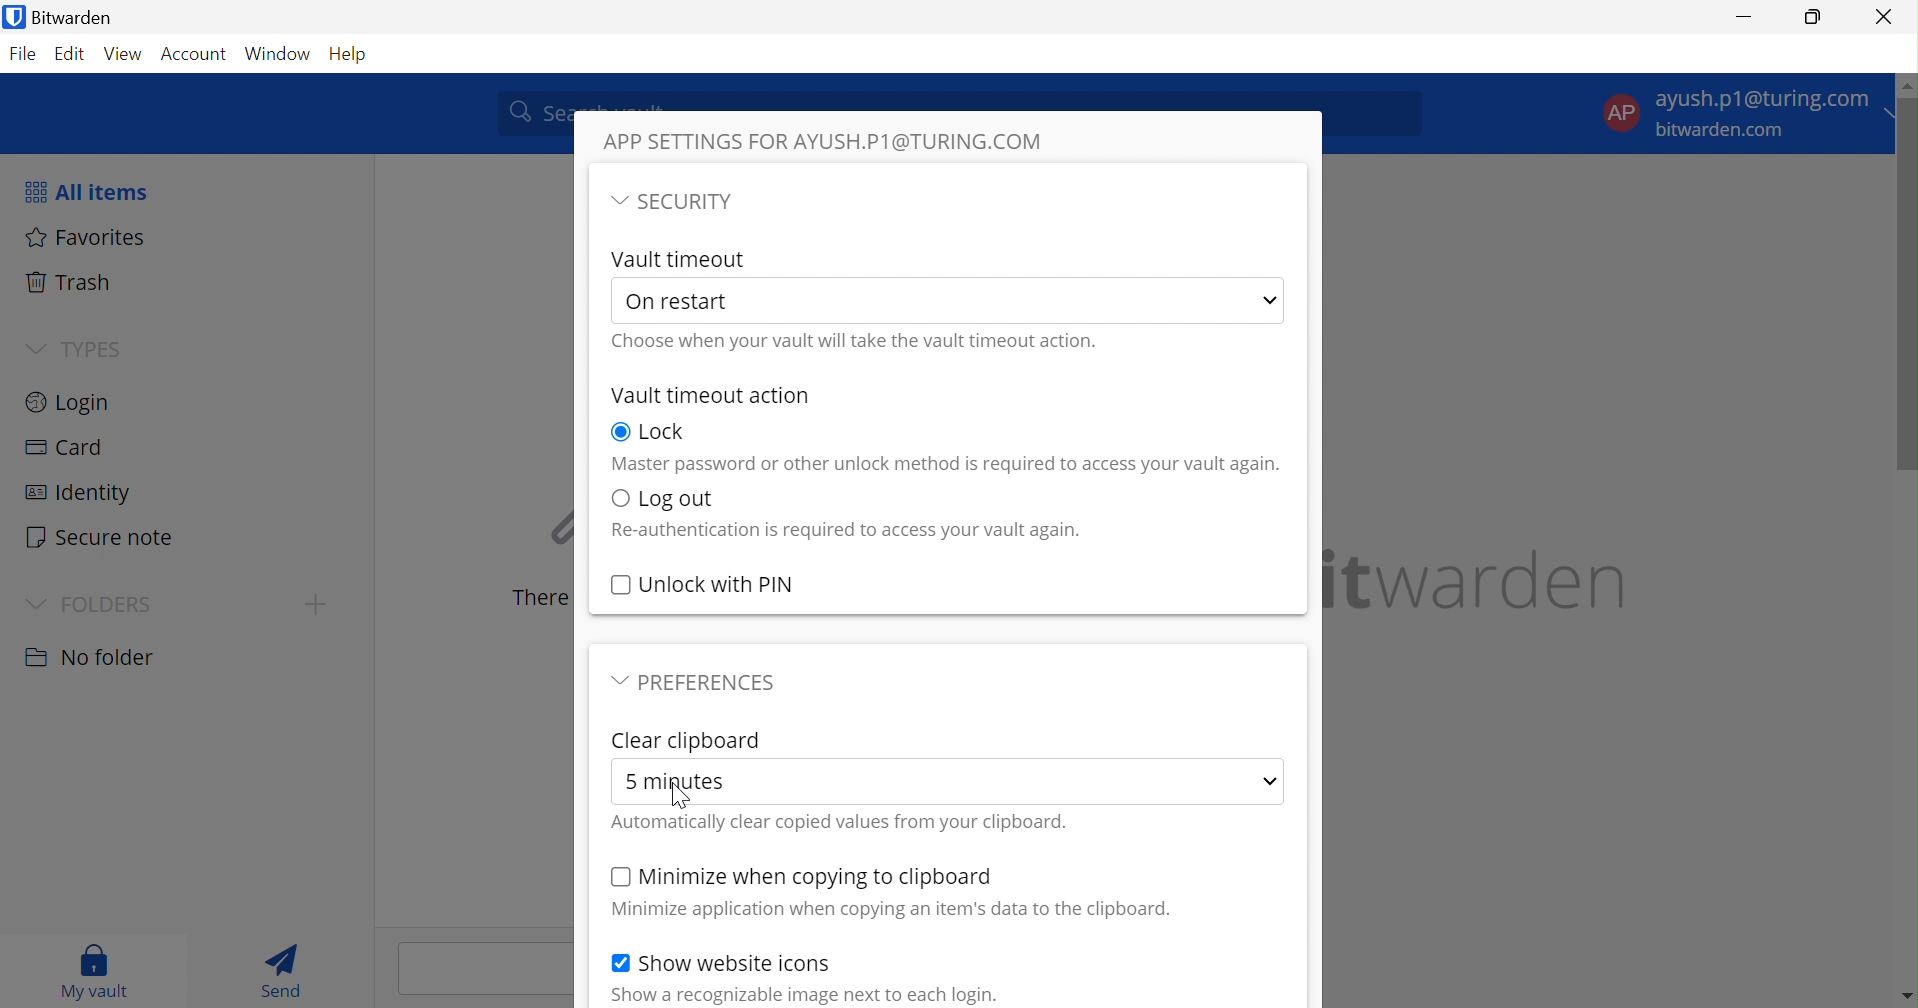 This screenshot has height=1008, width=1918. Describe the element at coordinates (1740, 110) in the screenshot. I see `Account settings ` at that location.